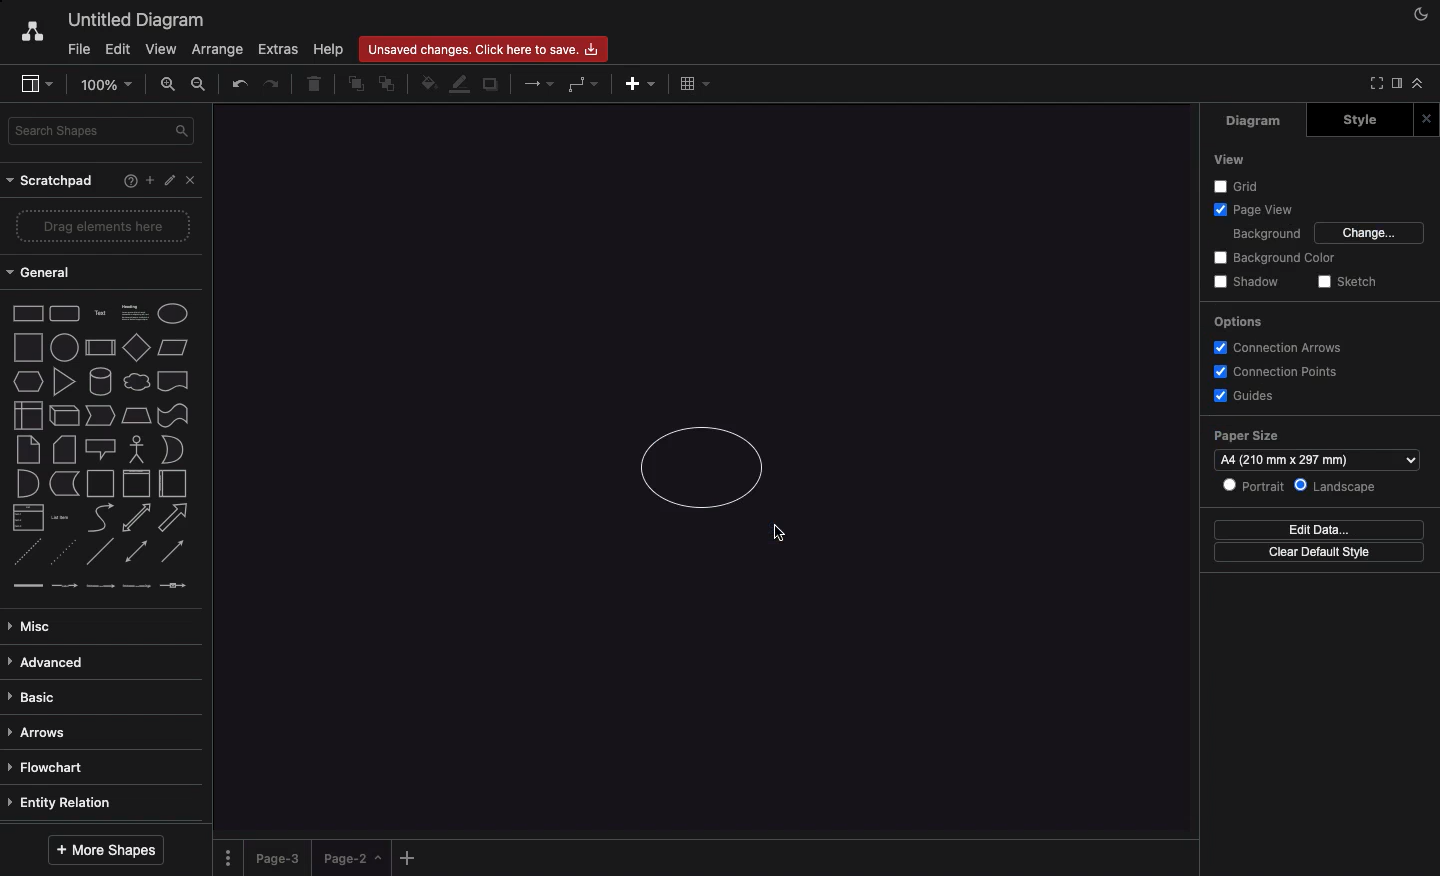 This screenshot has width=1440, height=876. What do you see at coordinates (174, 518) in the screenshot?
I see `arrow` at bounding box center [174, 518].